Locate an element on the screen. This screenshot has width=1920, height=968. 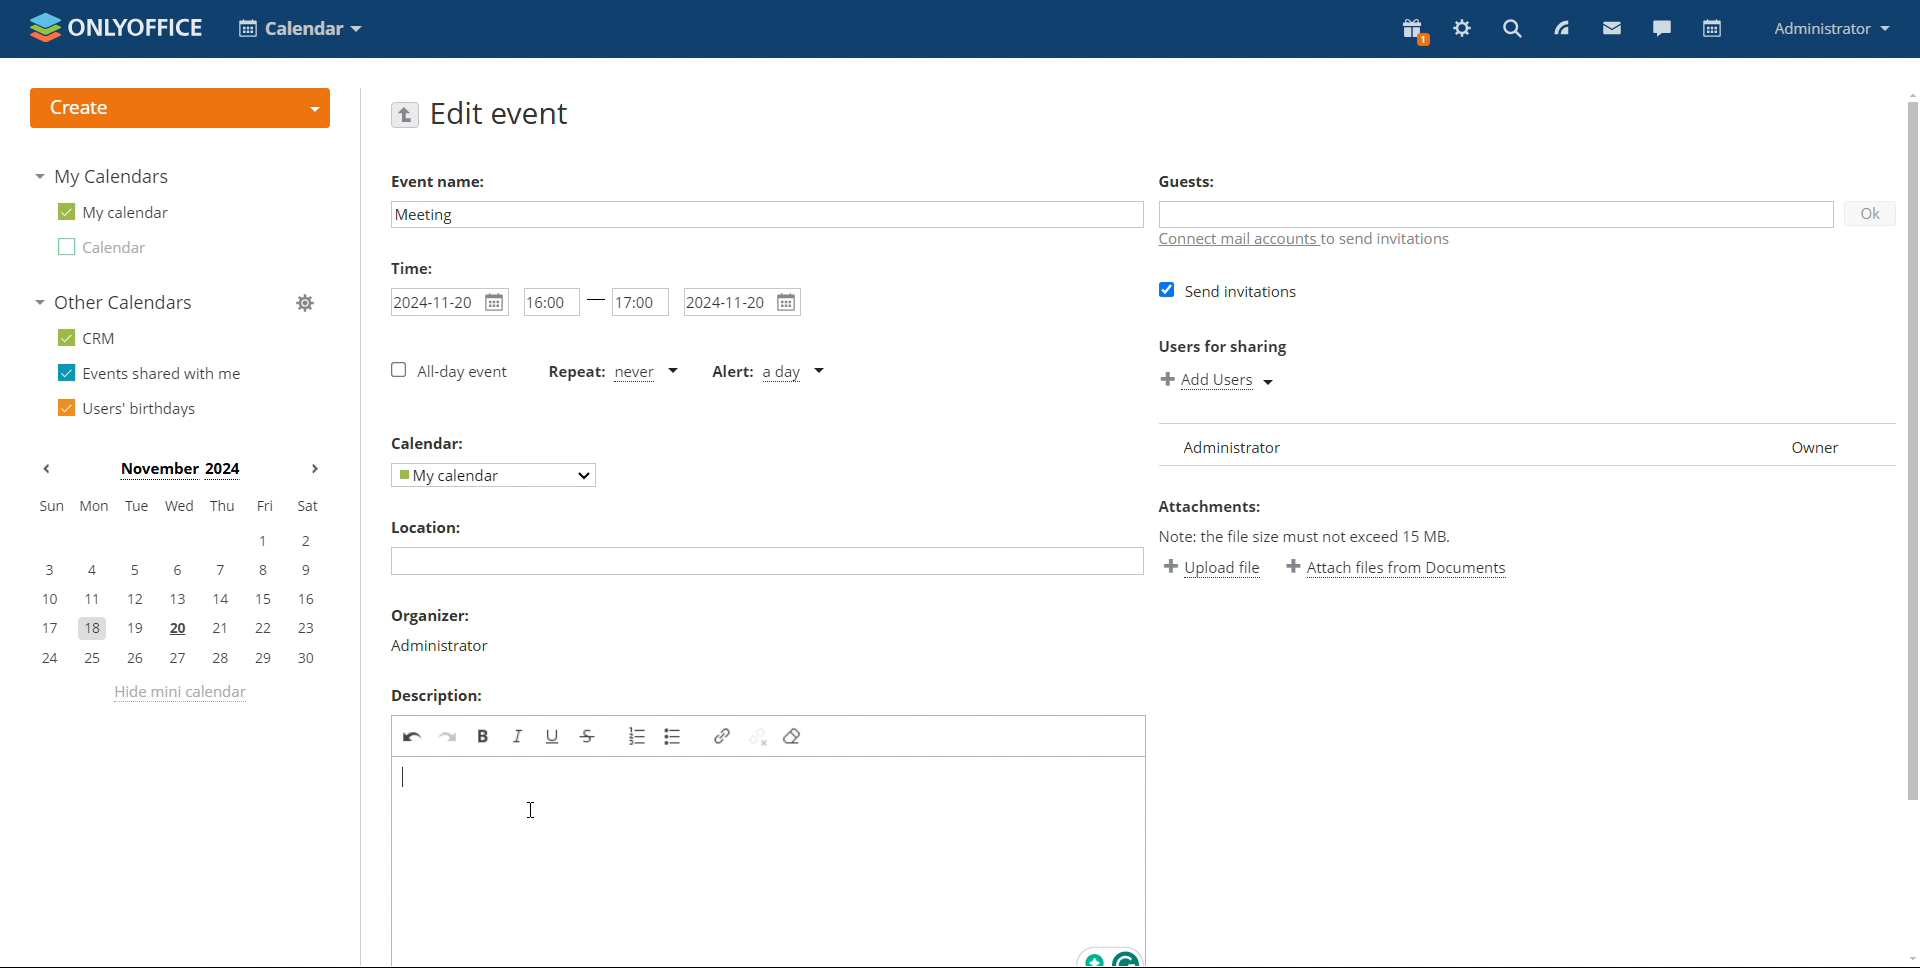
ok is located at coordinates (1869, 213).